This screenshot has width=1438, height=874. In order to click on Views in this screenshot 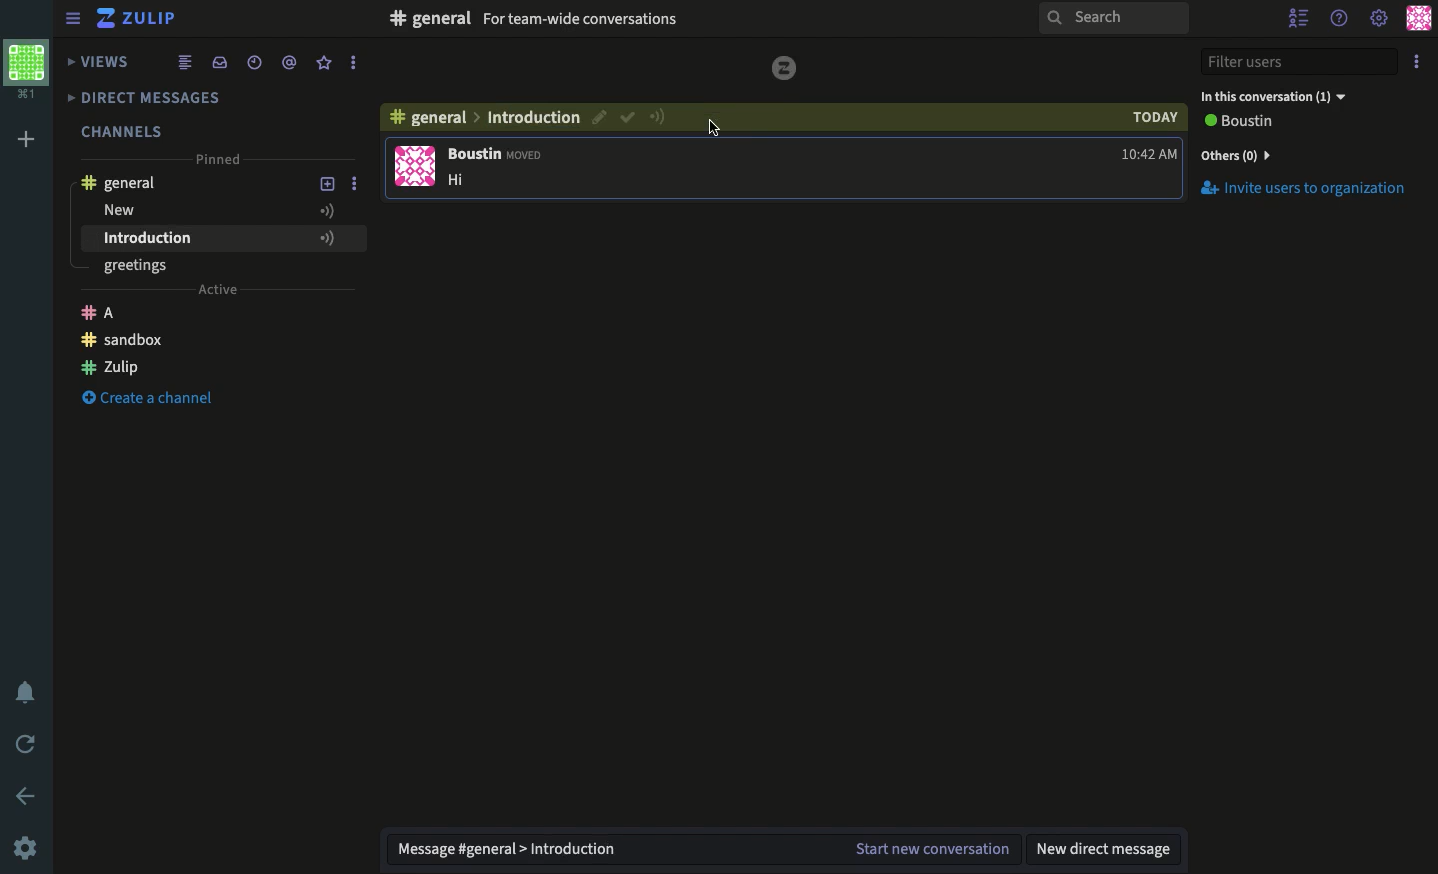, I will do `click(100, 59)`.